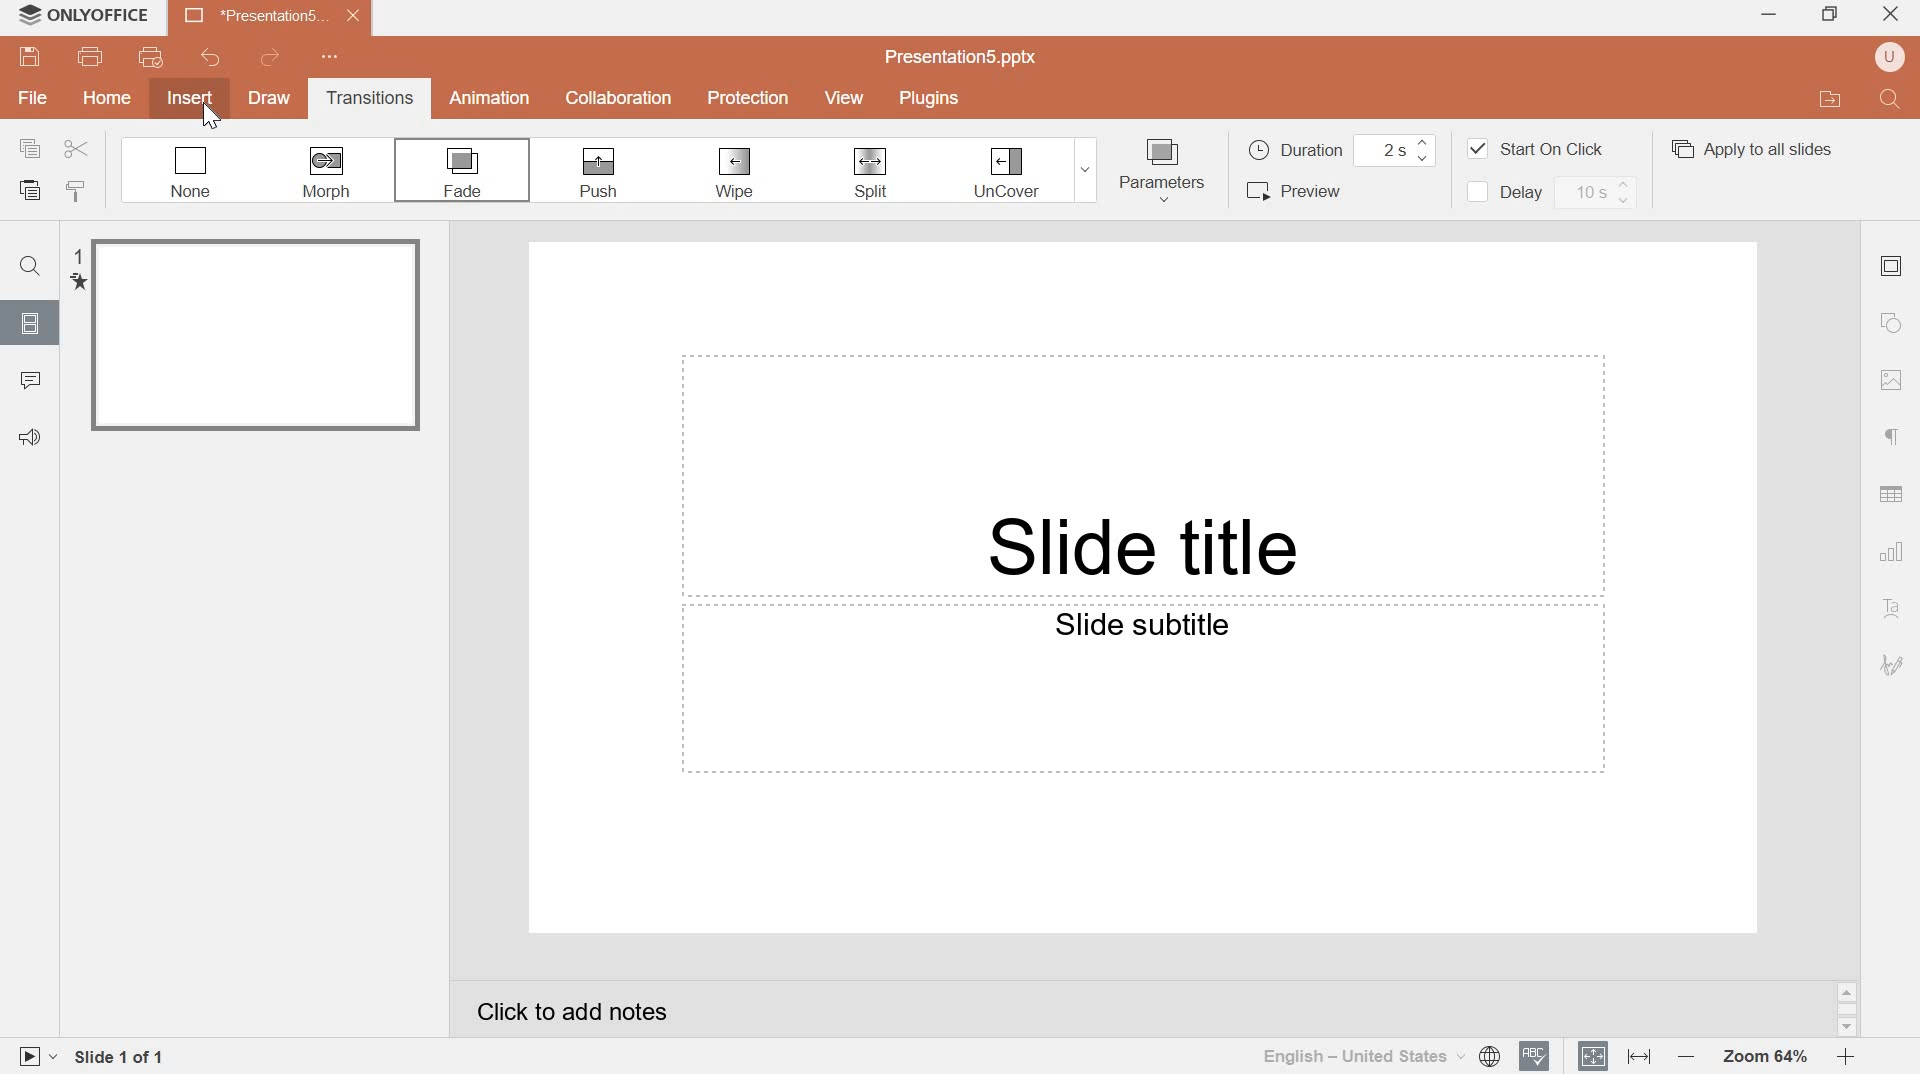 This screenshot has width=1920, height=1074. What do you see at coordinates (34, 1056) in the screenshot?
I see `start slideshow` at bounding box center [34, 1056].